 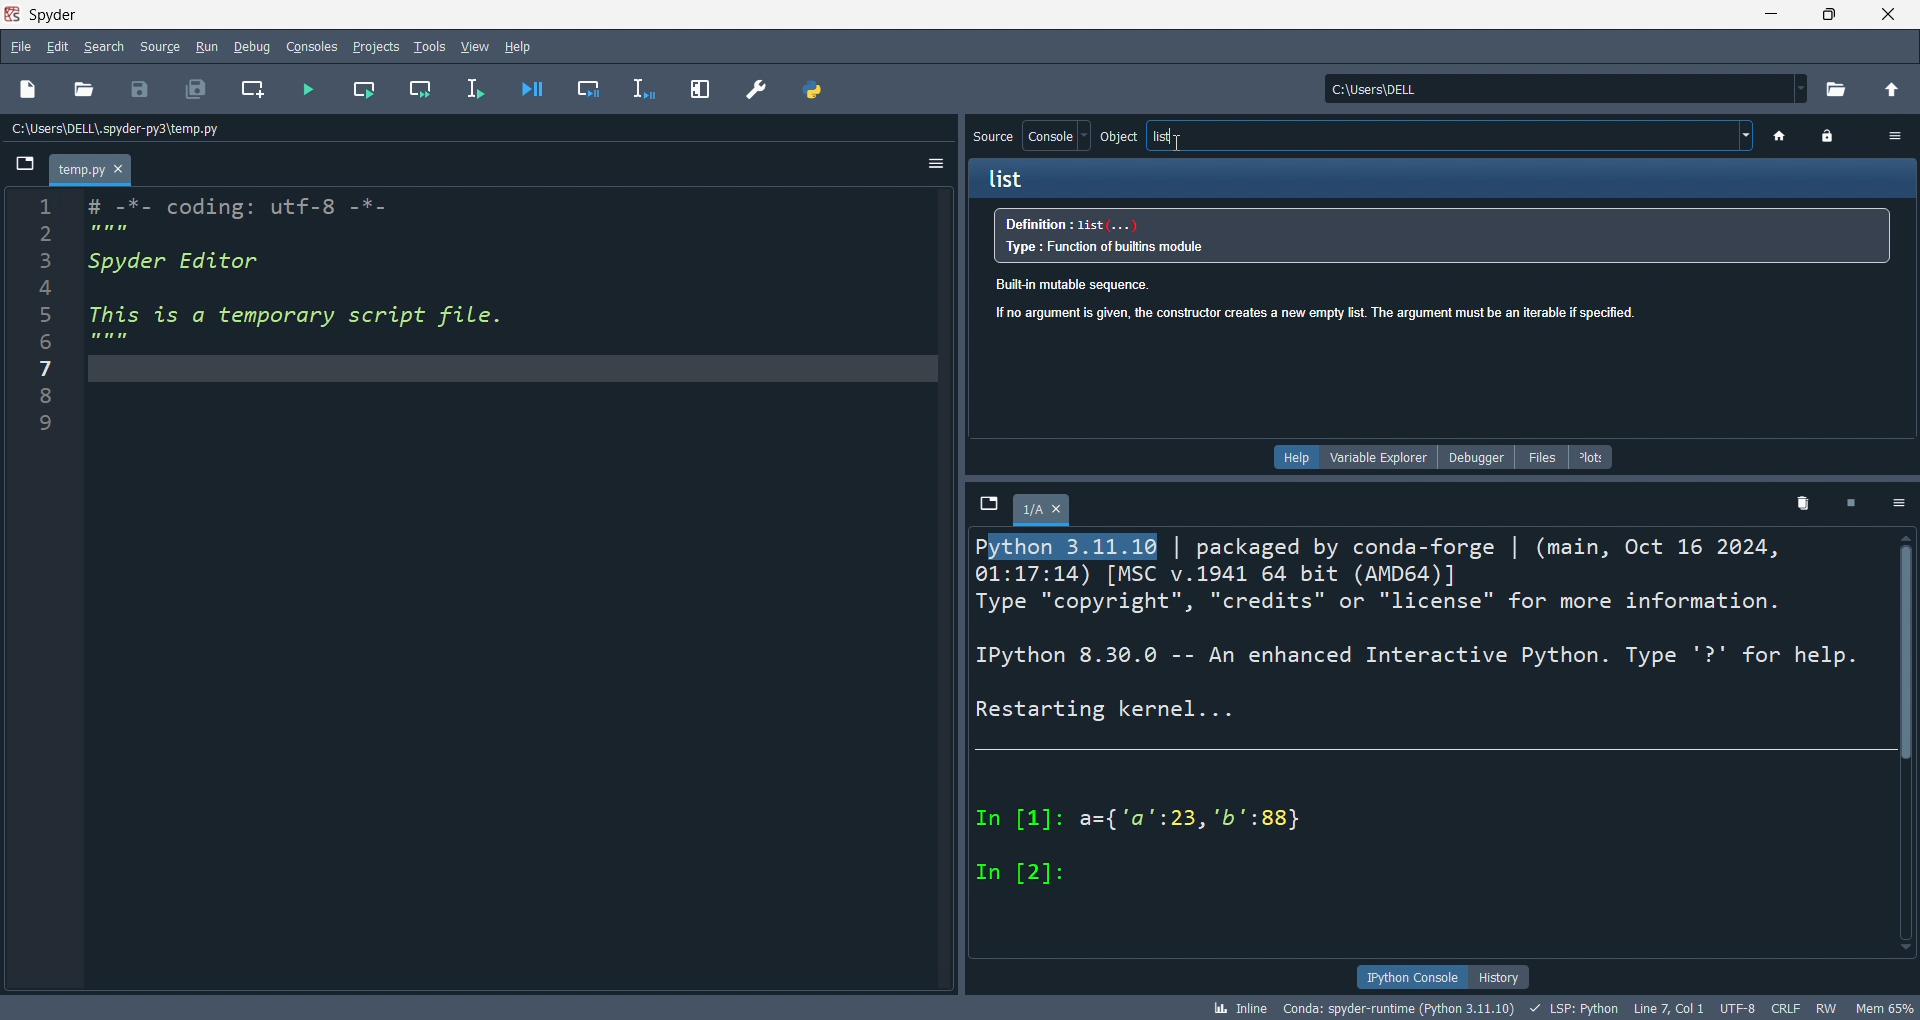 I want to click on maximize, so click(x=1828, y=16).